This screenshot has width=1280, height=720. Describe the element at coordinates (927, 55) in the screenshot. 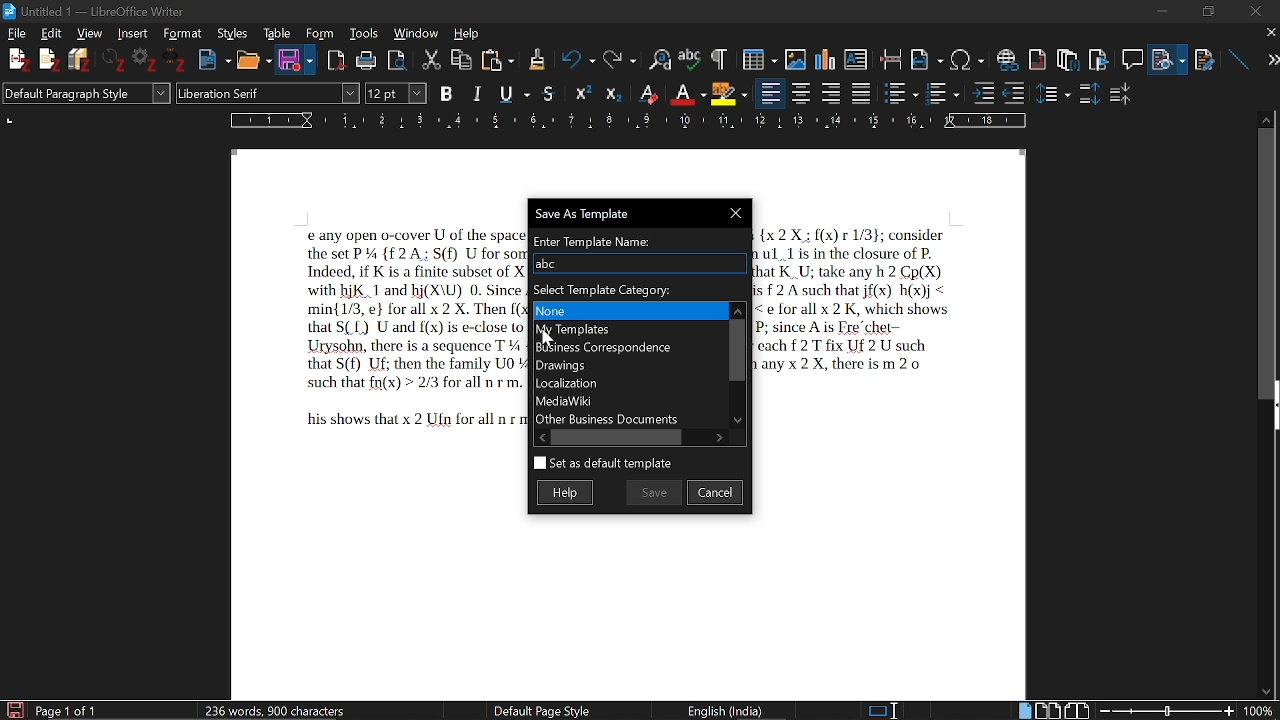

I see `Insert field` at that location.